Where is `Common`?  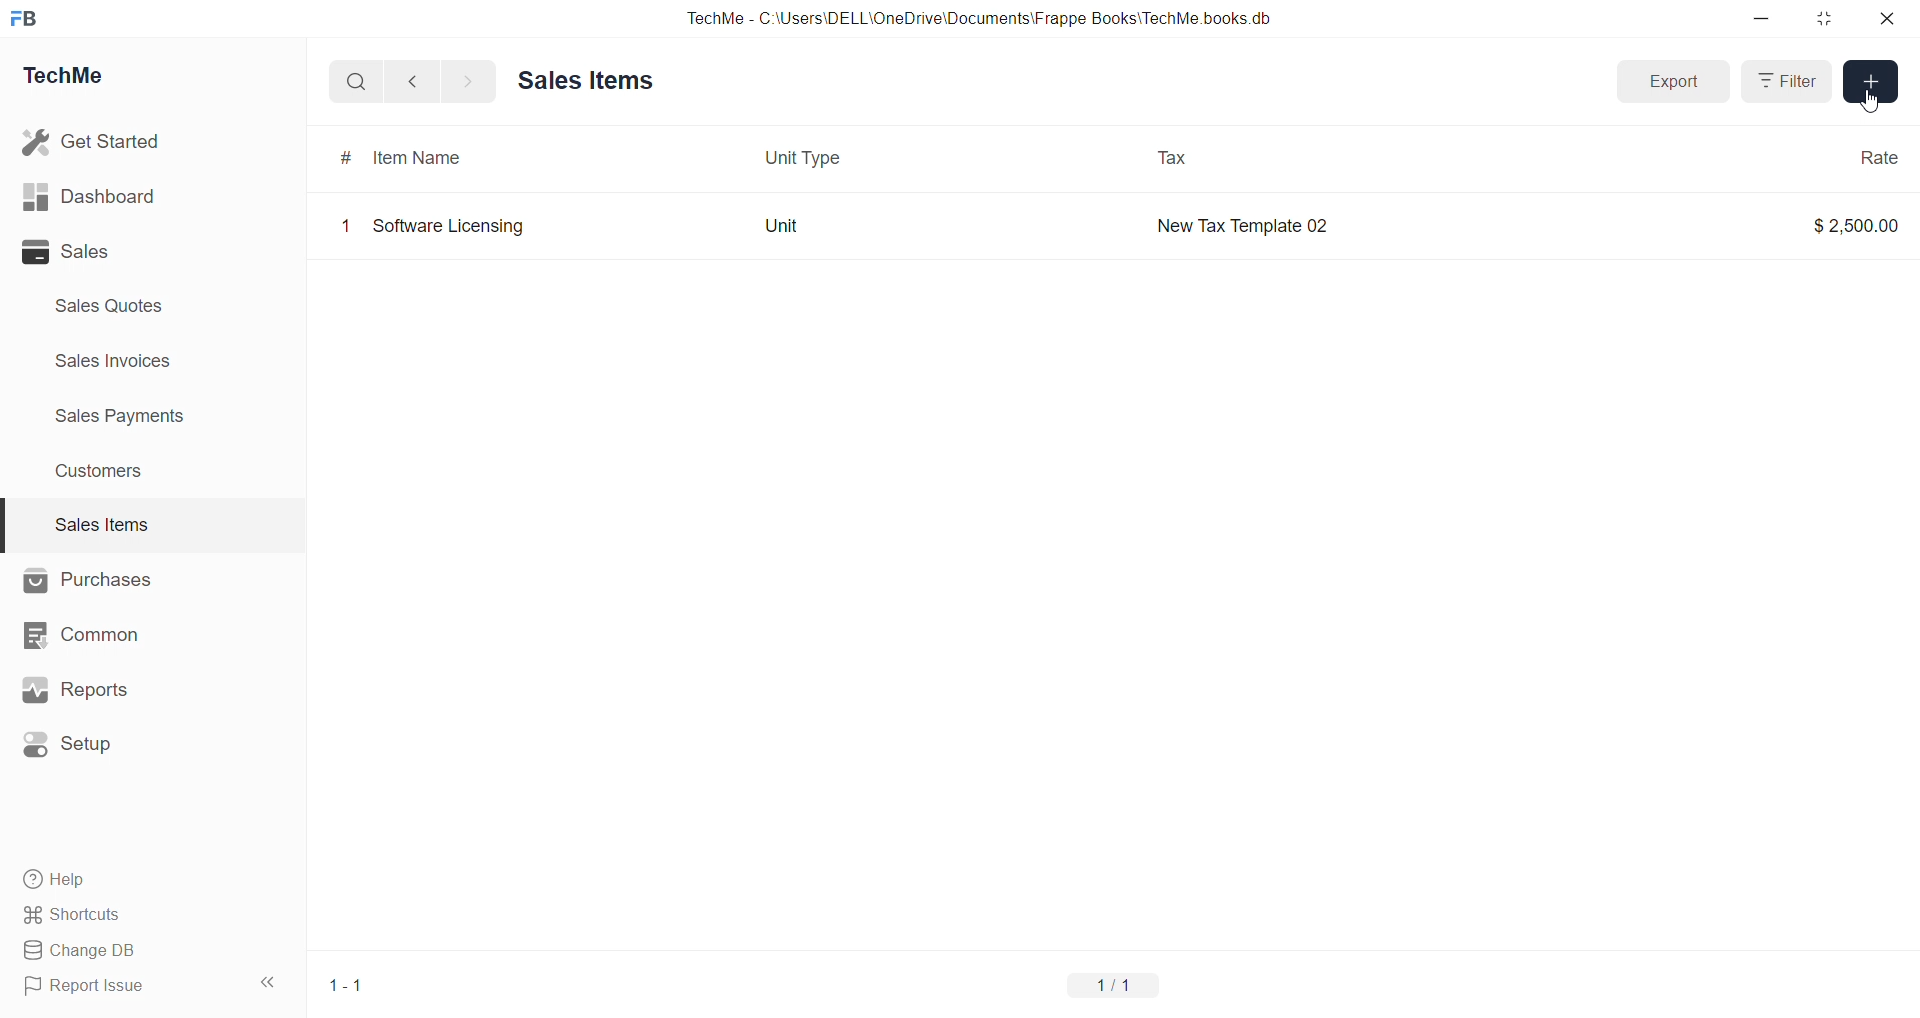
Common is located at coordinates (86, 635).